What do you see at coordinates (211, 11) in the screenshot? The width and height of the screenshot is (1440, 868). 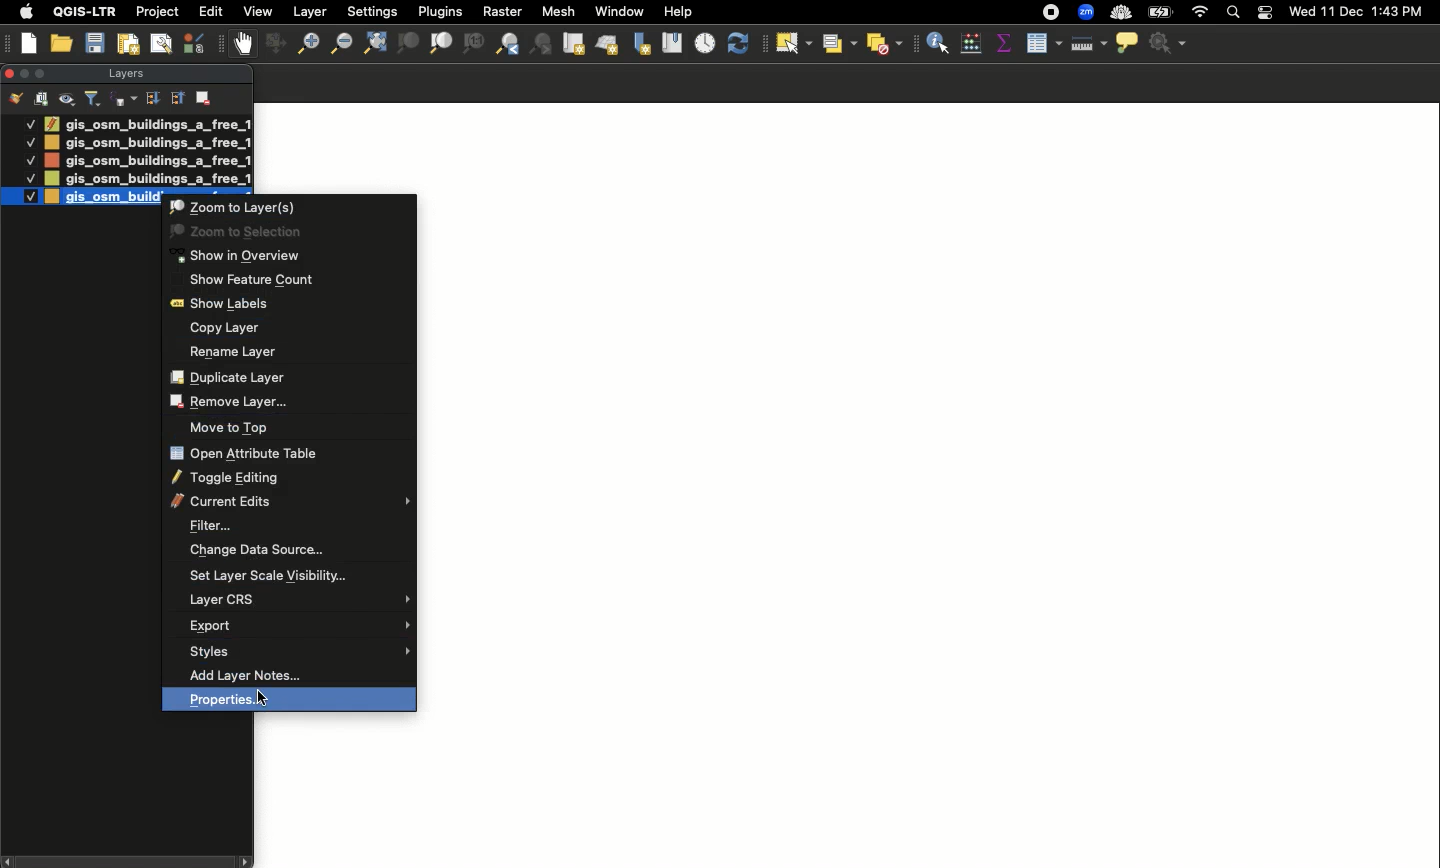 I see `Edit` at bounding box center [211, 11].